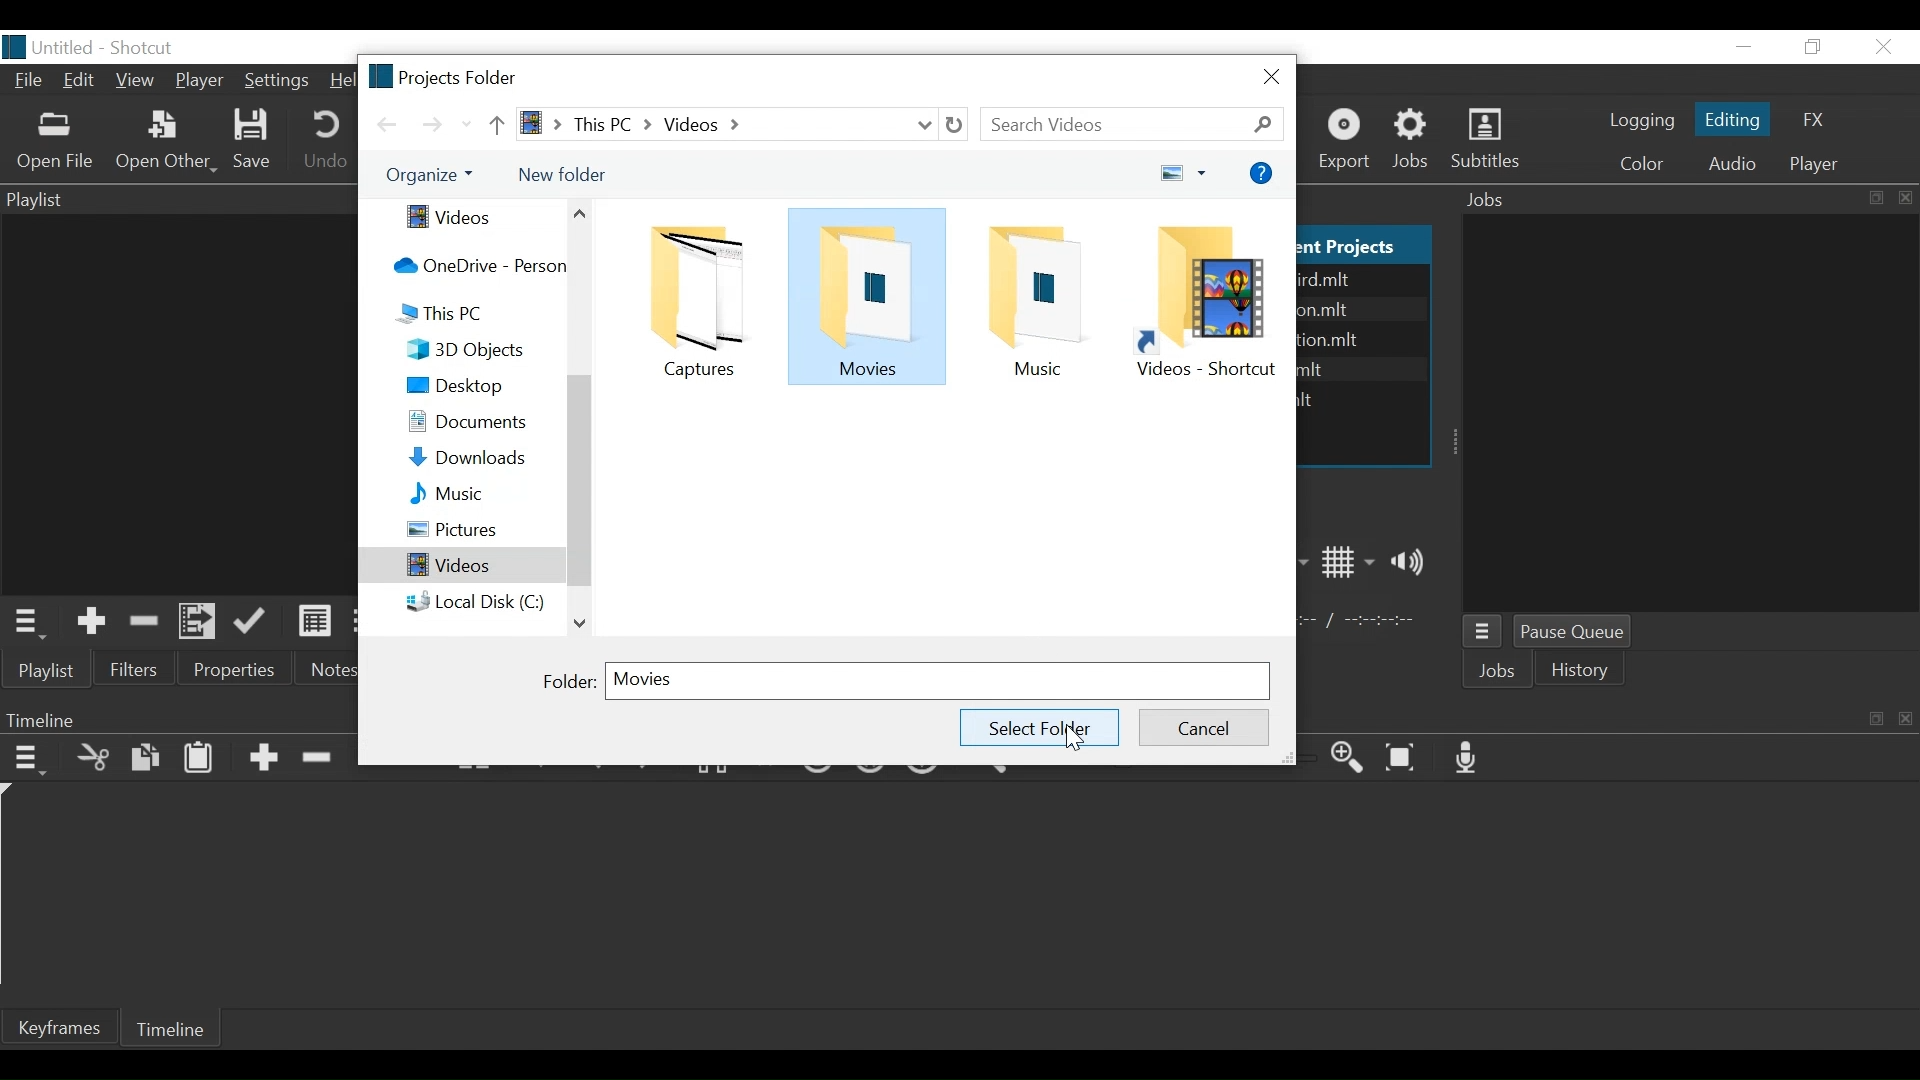 The image size is (1920, 1080). What do you see at coordinates (477, 528) in the screenshot?
I see `Pictures` at bounding box center [477, 528].